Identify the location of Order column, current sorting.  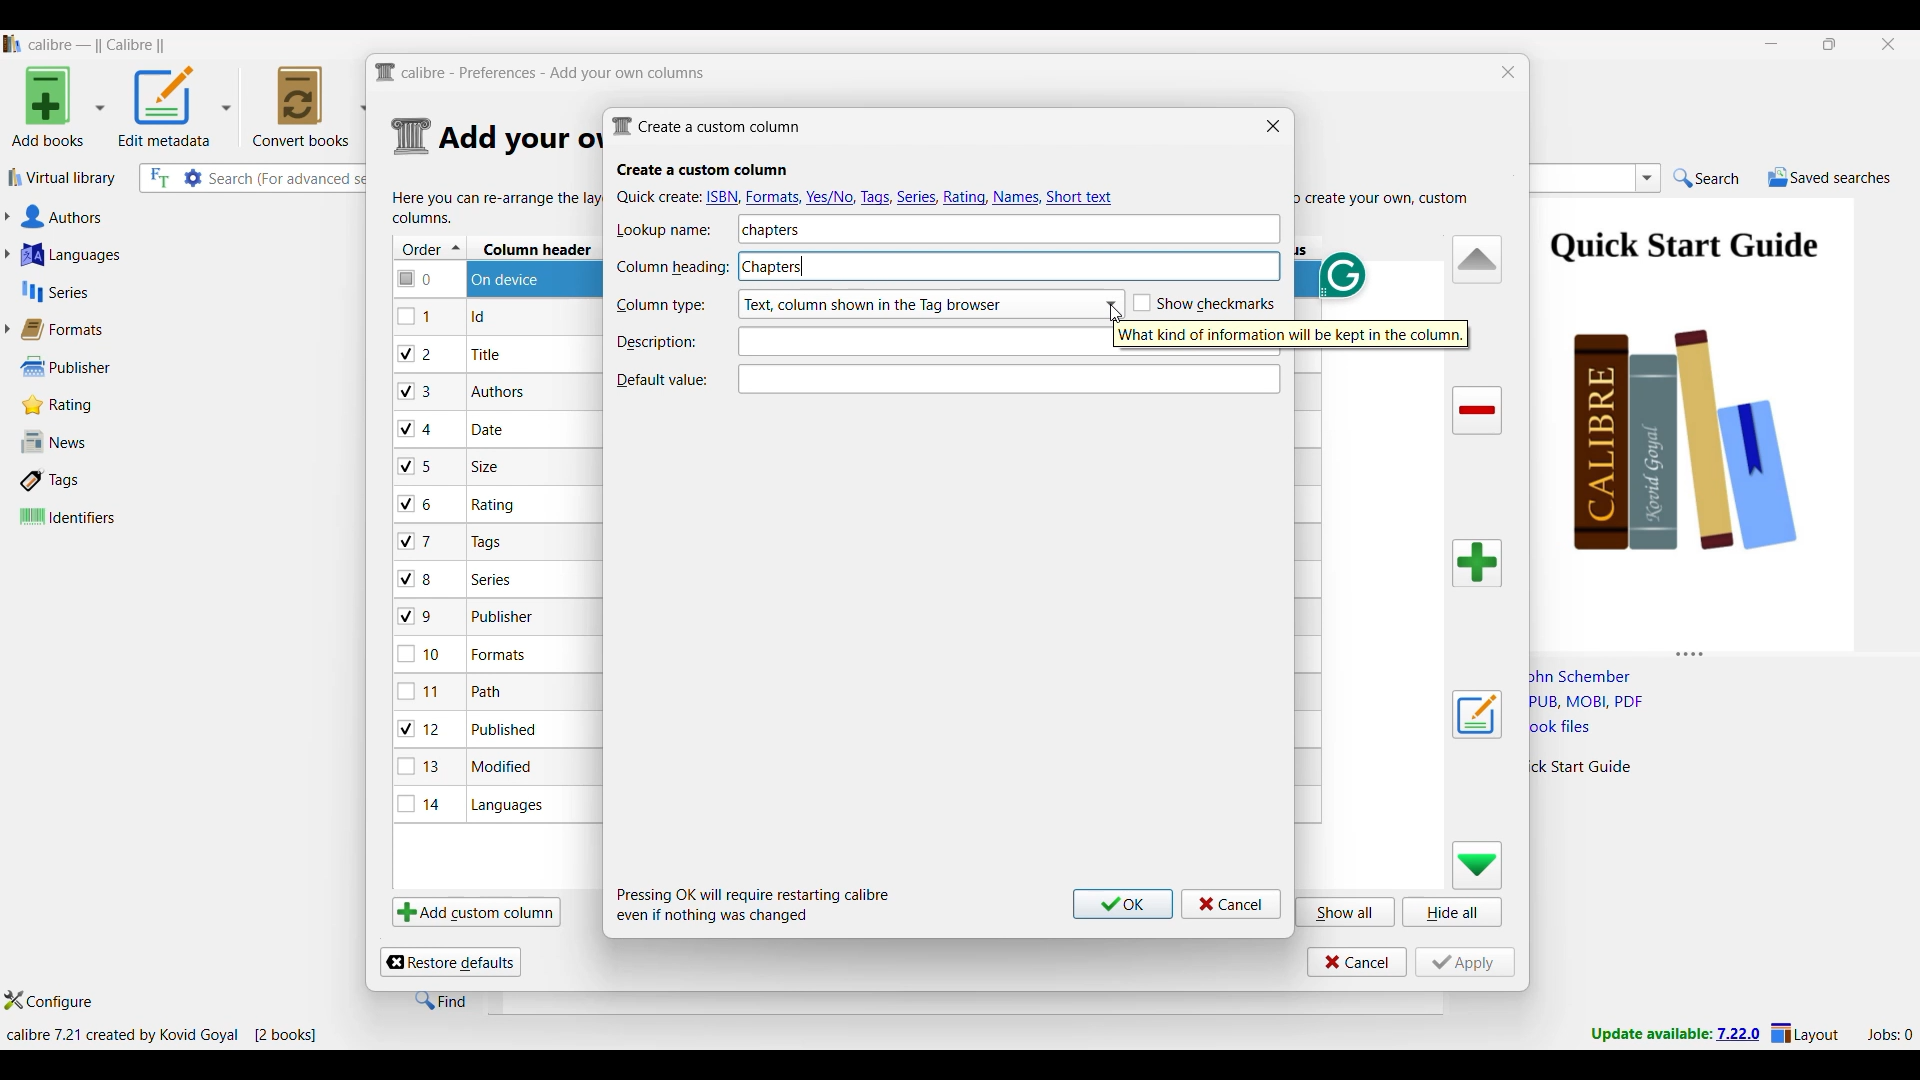
(430, 248).